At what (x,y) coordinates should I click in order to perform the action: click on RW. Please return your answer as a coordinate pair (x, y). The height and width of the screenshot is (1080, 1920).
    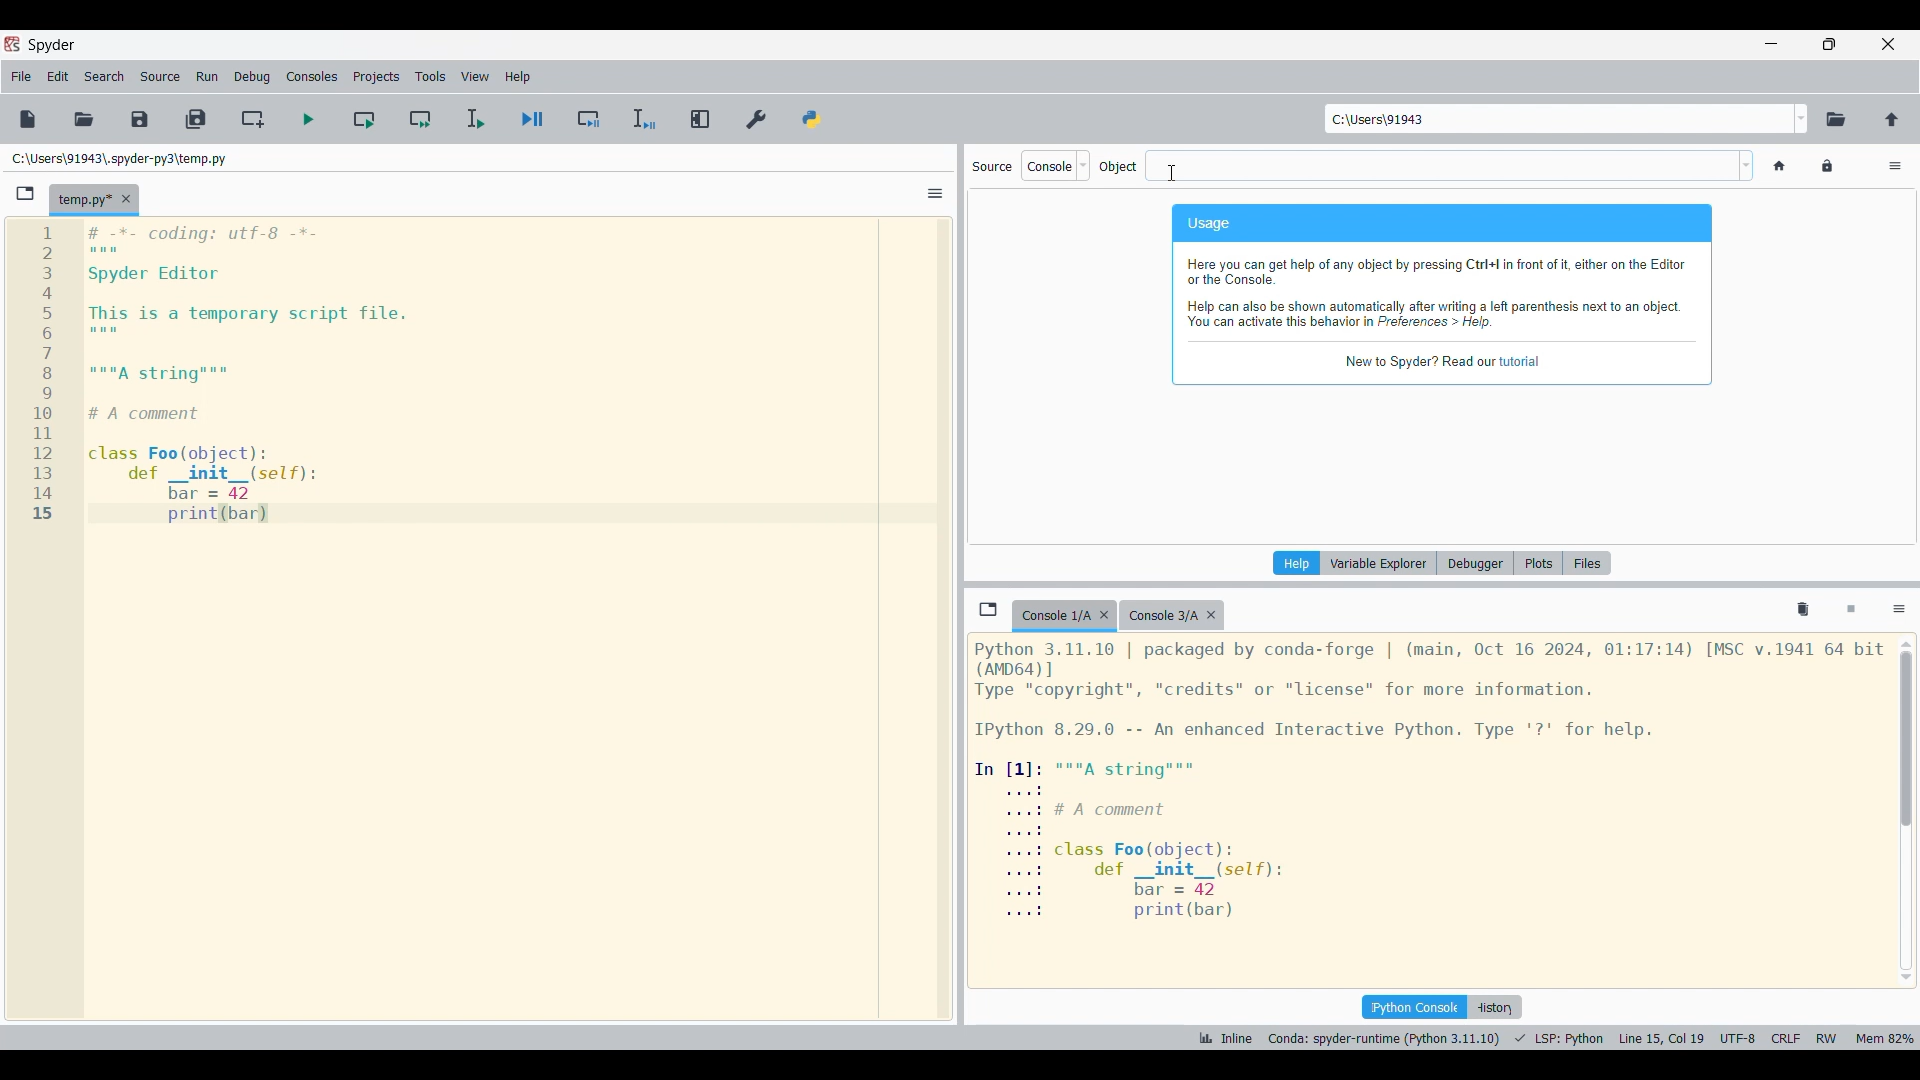
    Looking at the image, I should click on (1828, 1037).